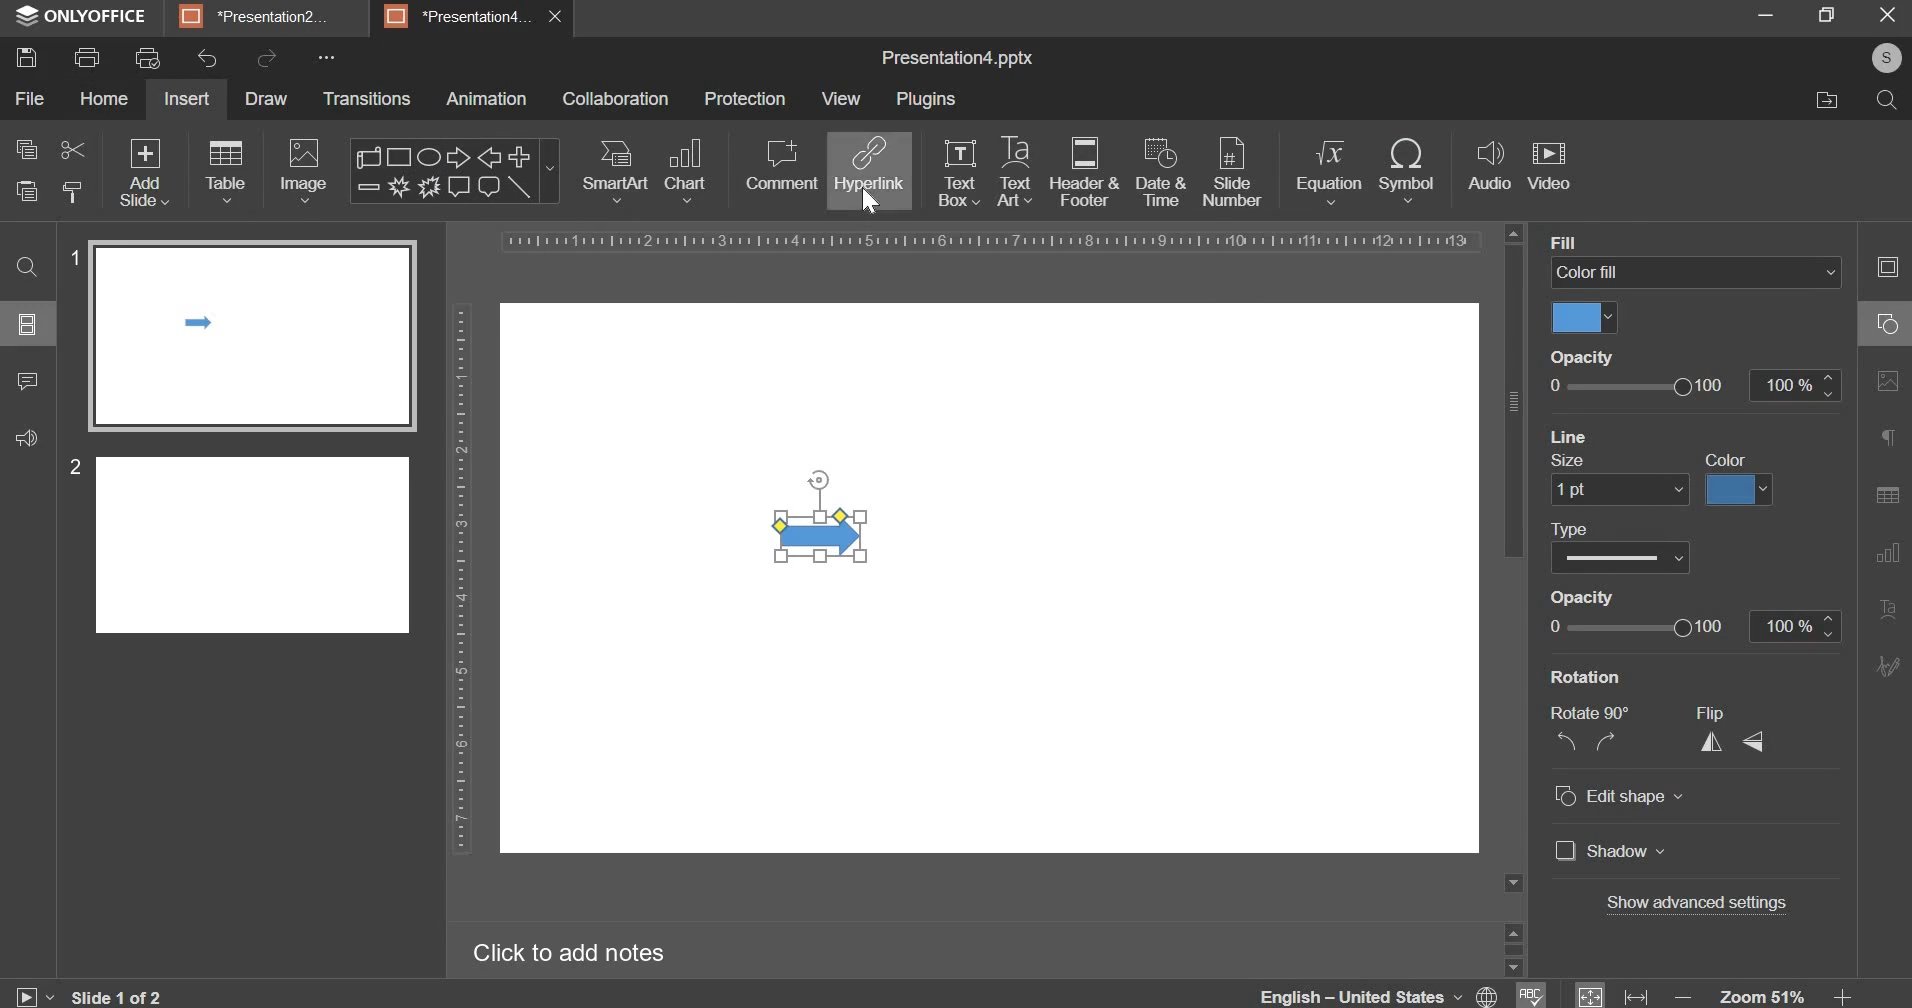 This screenshot has height=1008, width=1912. Describe the element at coordinates (454, 169) in the screenshot. I see `shapes` at that location.